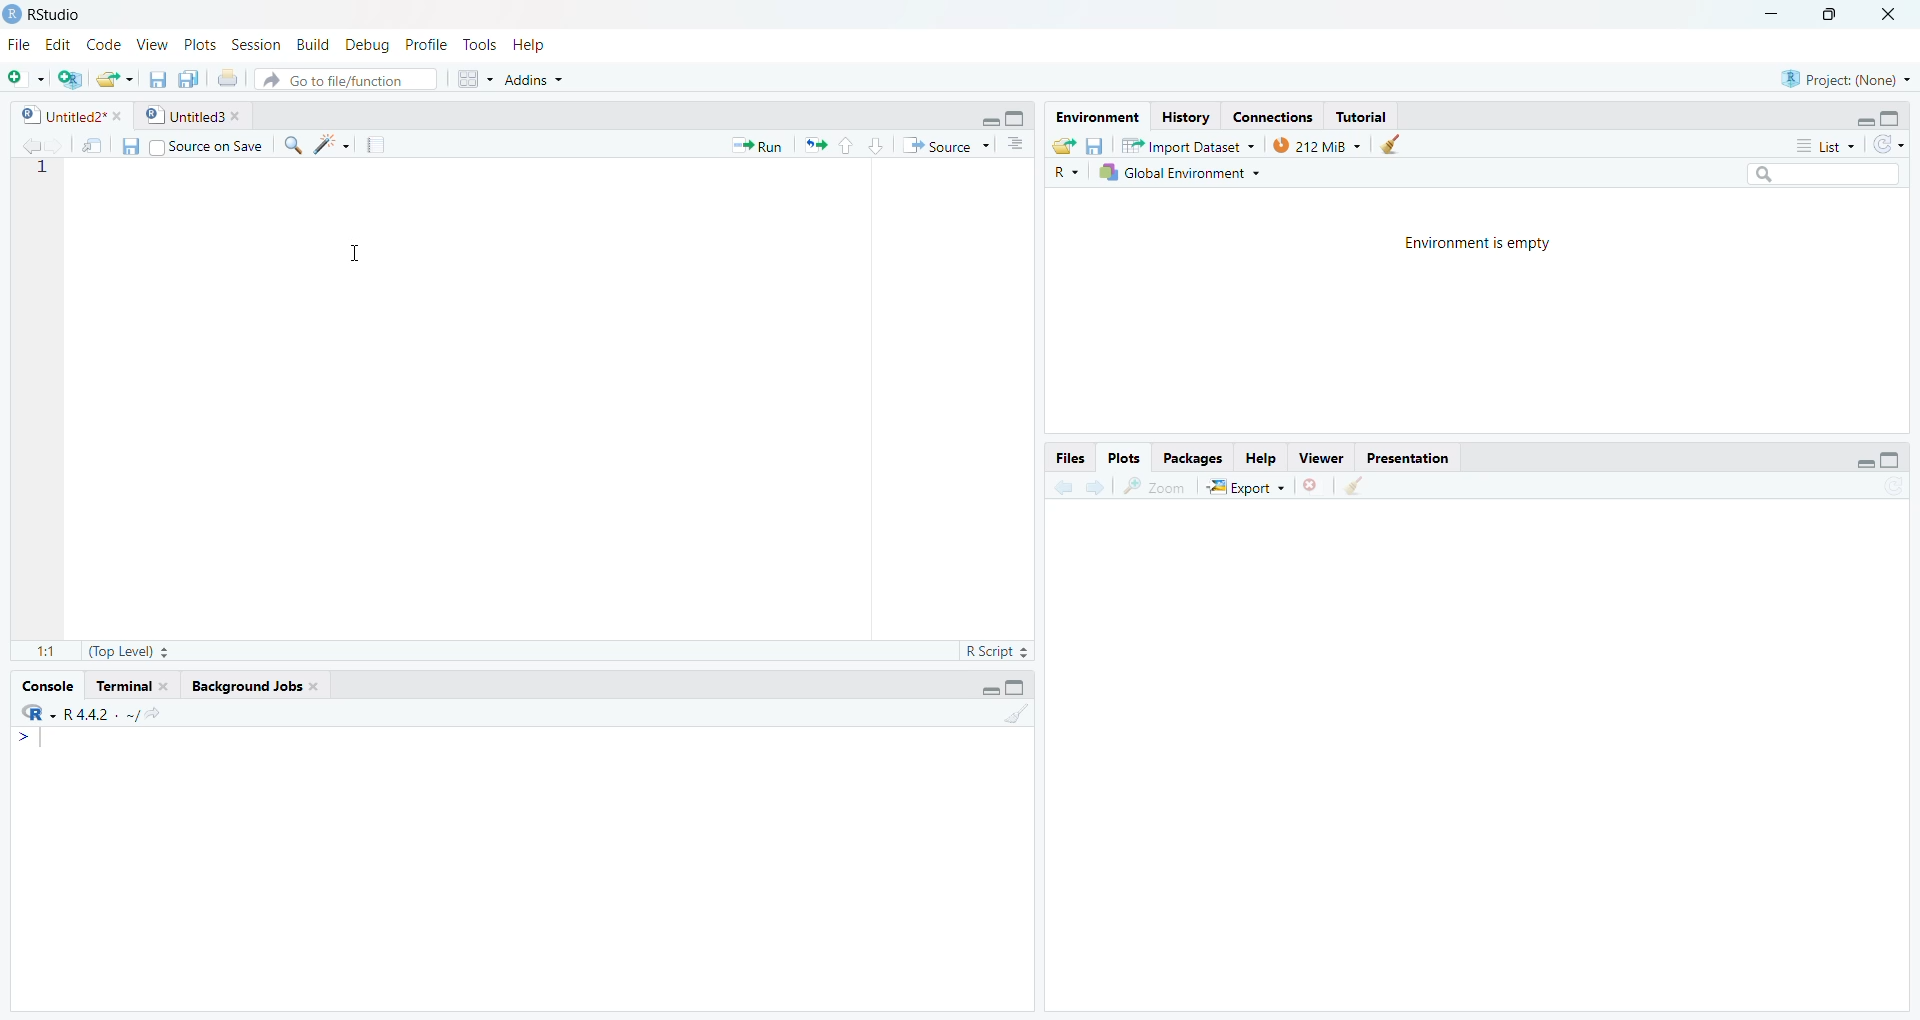 This screenshot has height=1020, width=1920. I want to click on minimize, so click(1842, 459).